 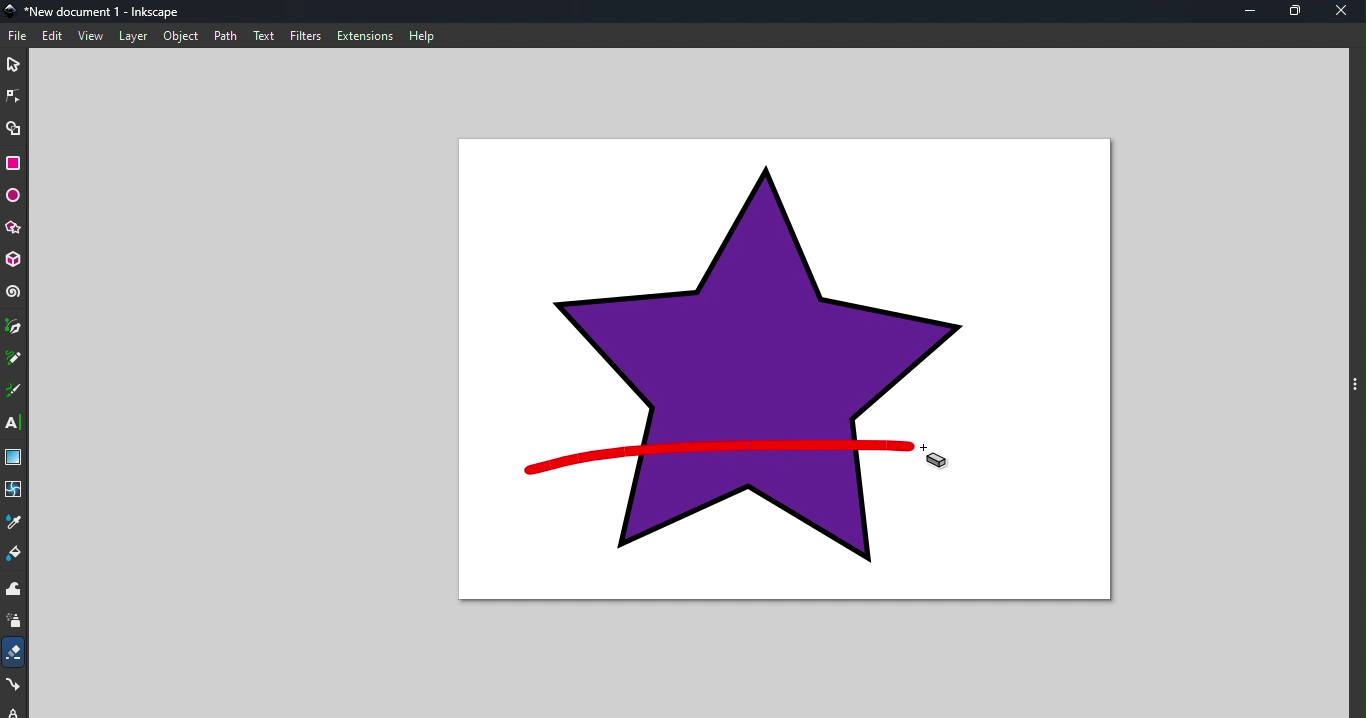 I want to click on view, so click(x=91, y=37).